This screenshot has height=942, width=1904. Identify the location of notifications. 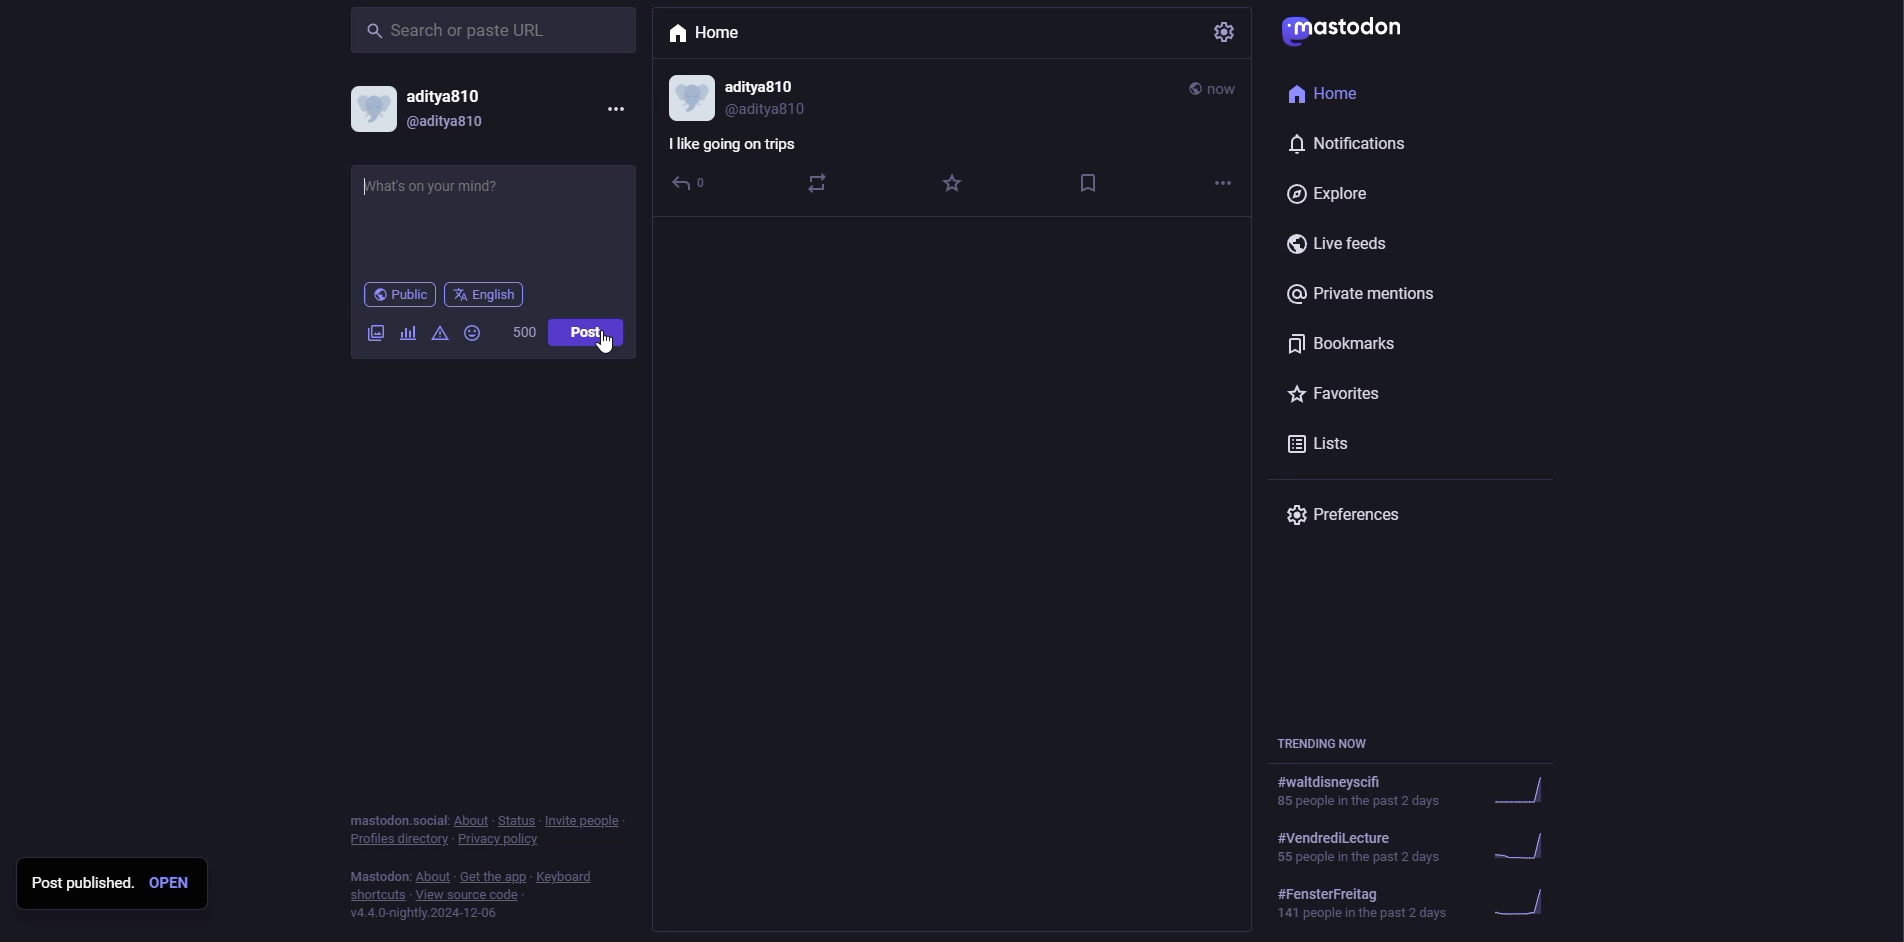
(1359, 145).